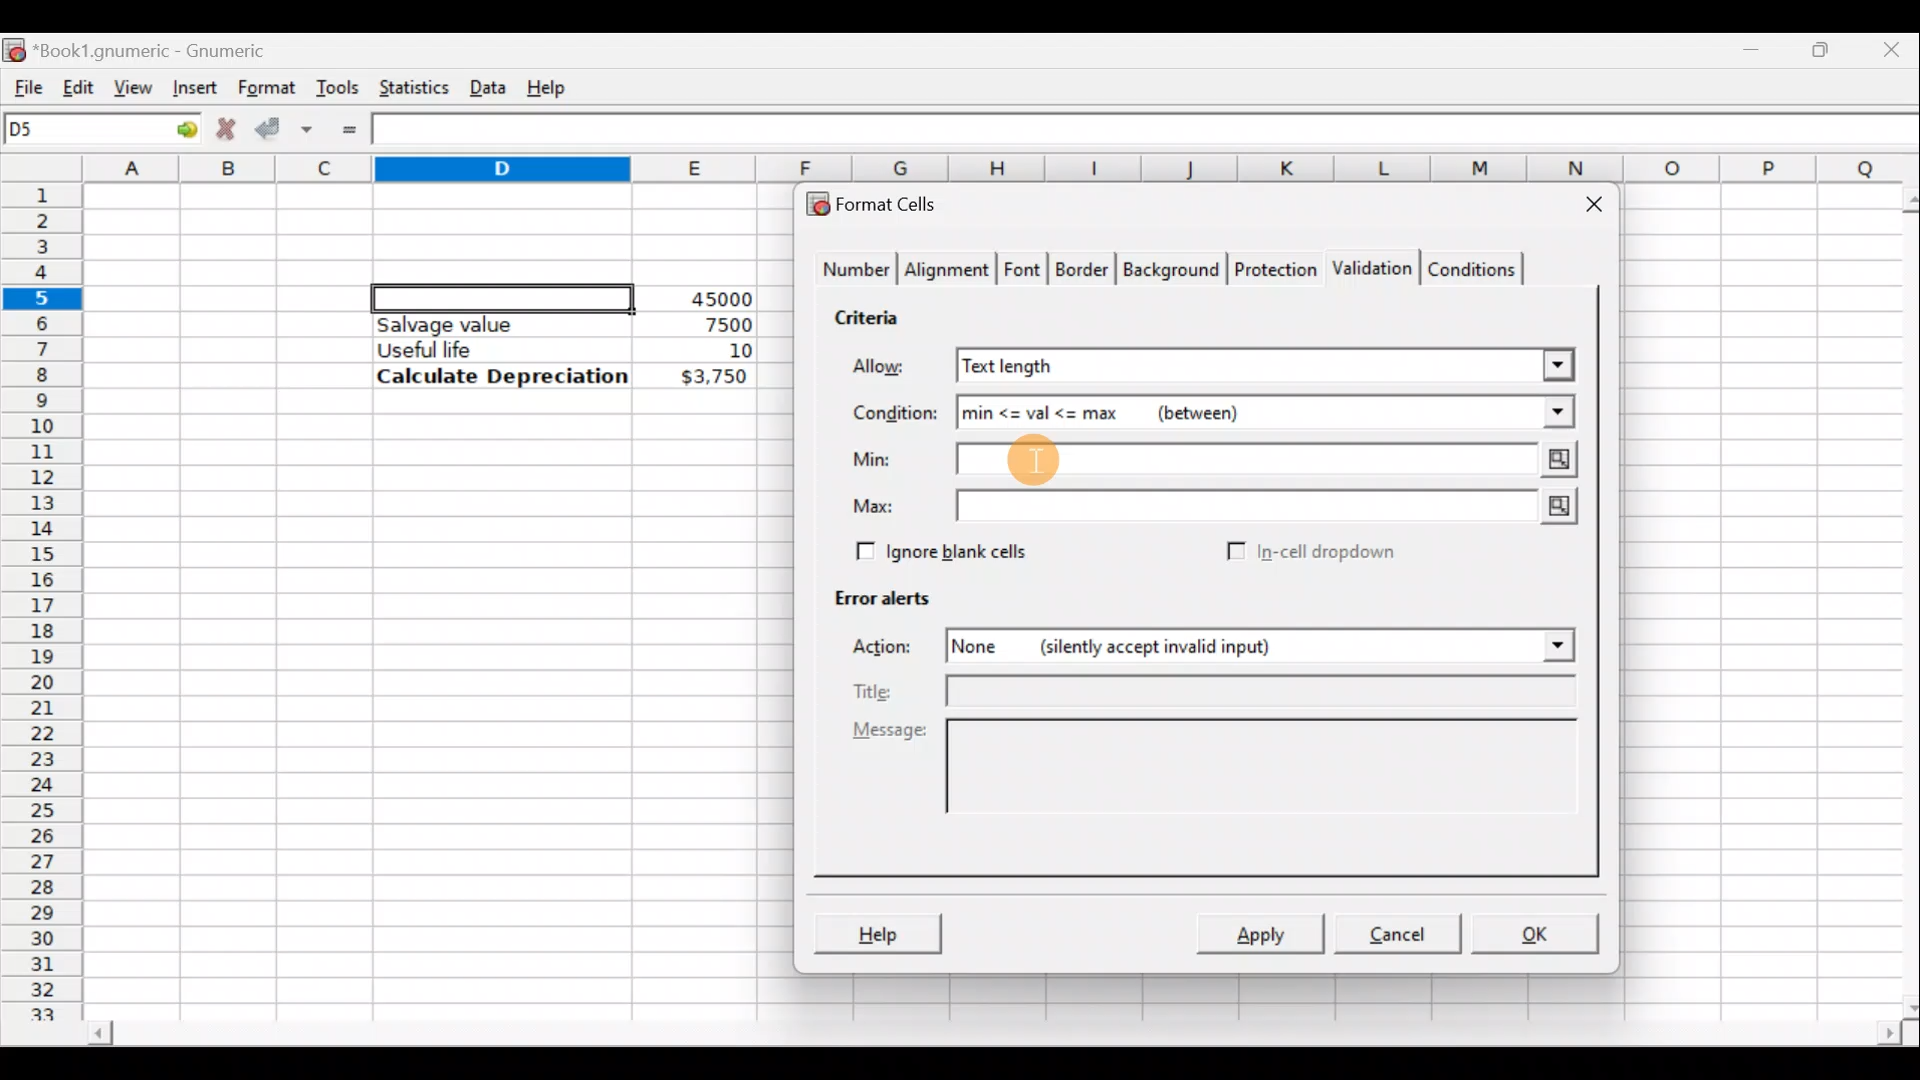  I want to click on Number, so click(851, 272).